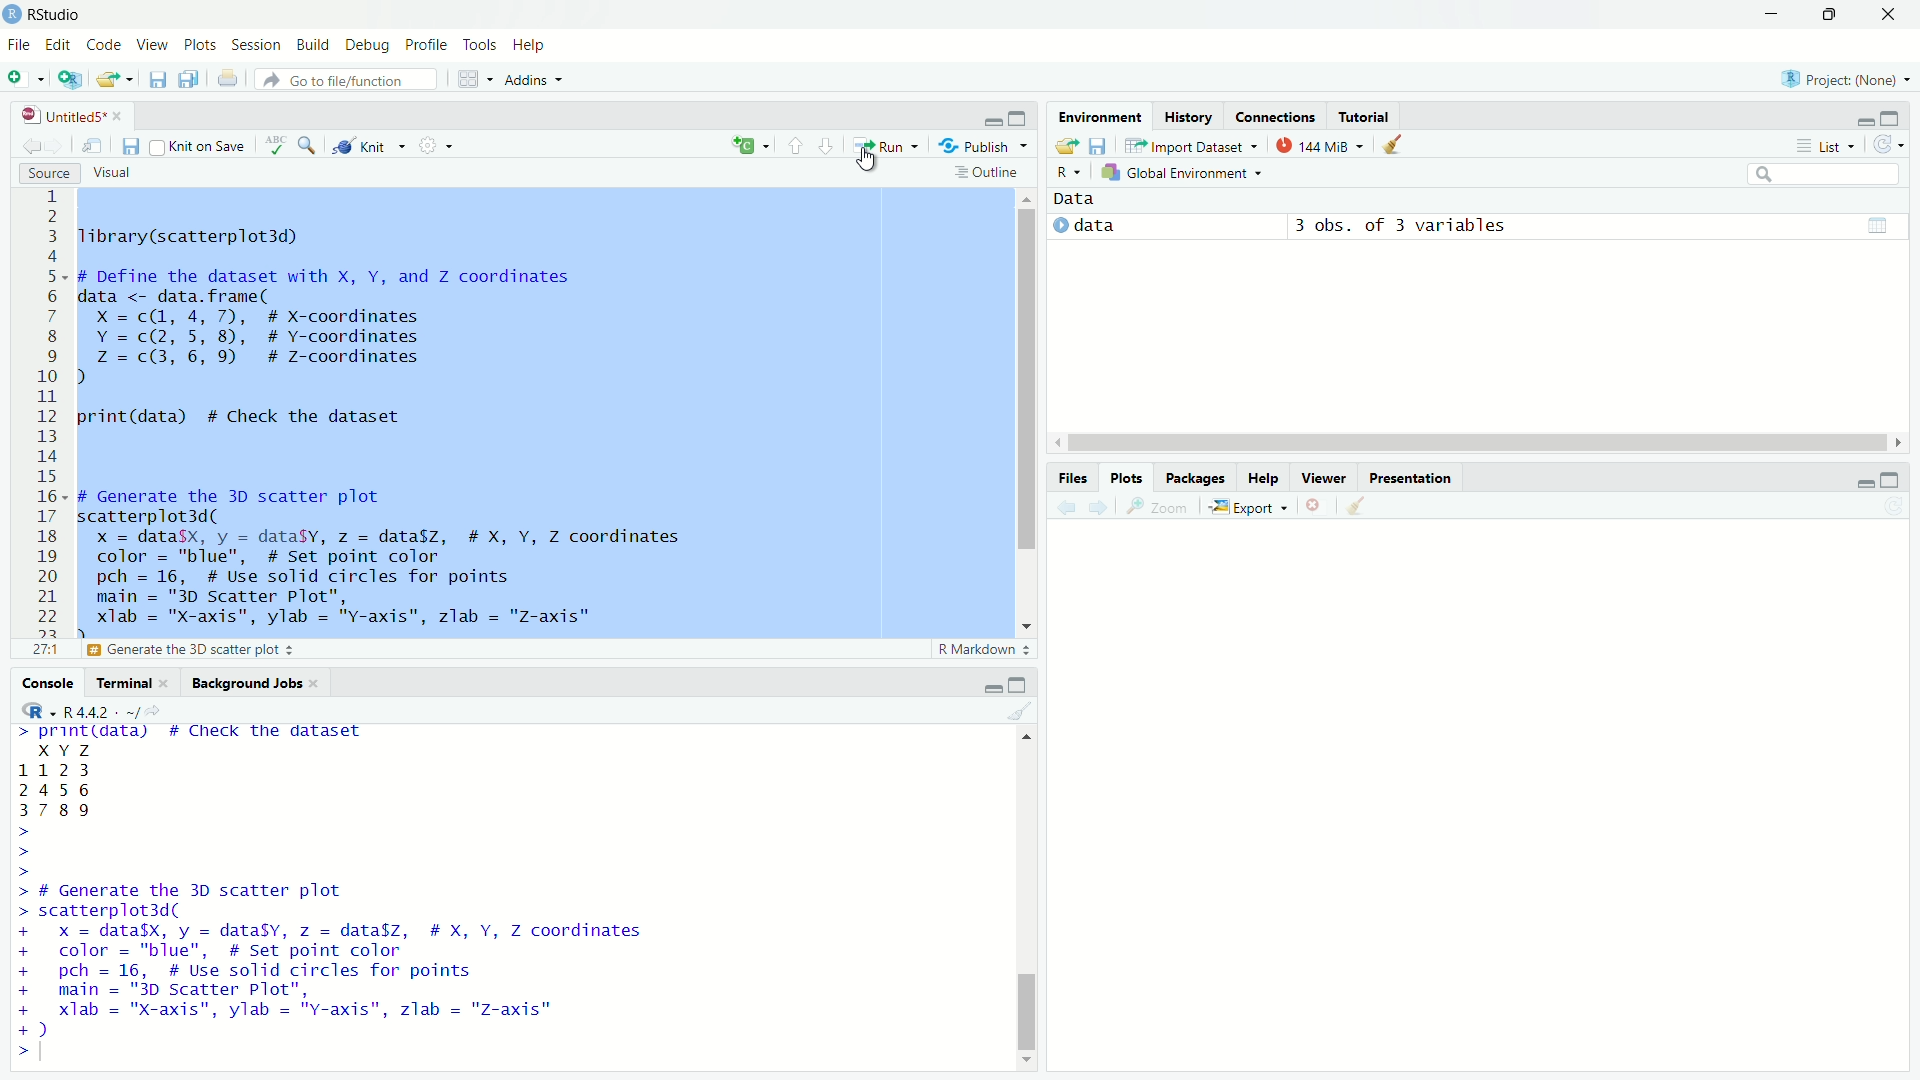 The height and width of the screenshot is (1080, 1920). Describe the element at coordinates (128, 146) in the screenshot. I see `save current document` at that location.